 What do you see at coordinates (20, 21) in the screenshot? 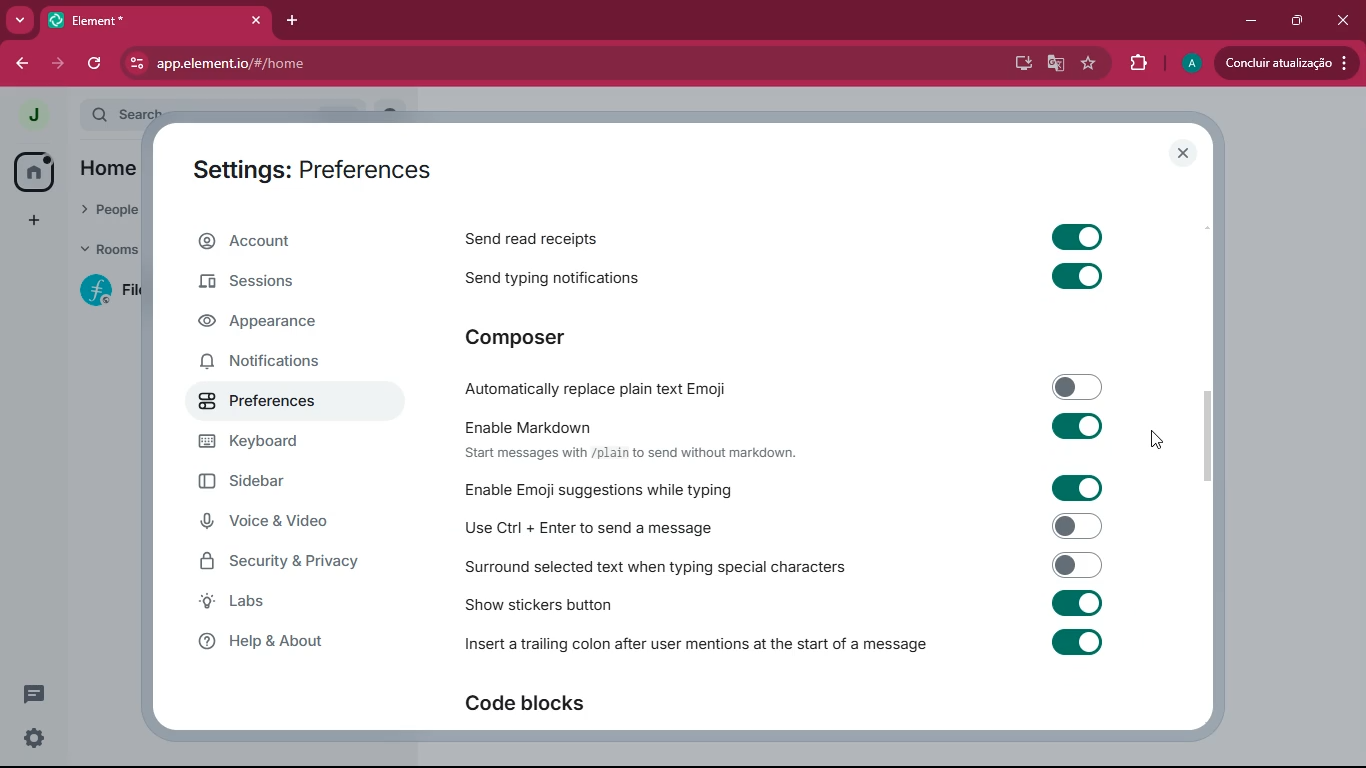
I see `more` at bounding box center [20, 21].